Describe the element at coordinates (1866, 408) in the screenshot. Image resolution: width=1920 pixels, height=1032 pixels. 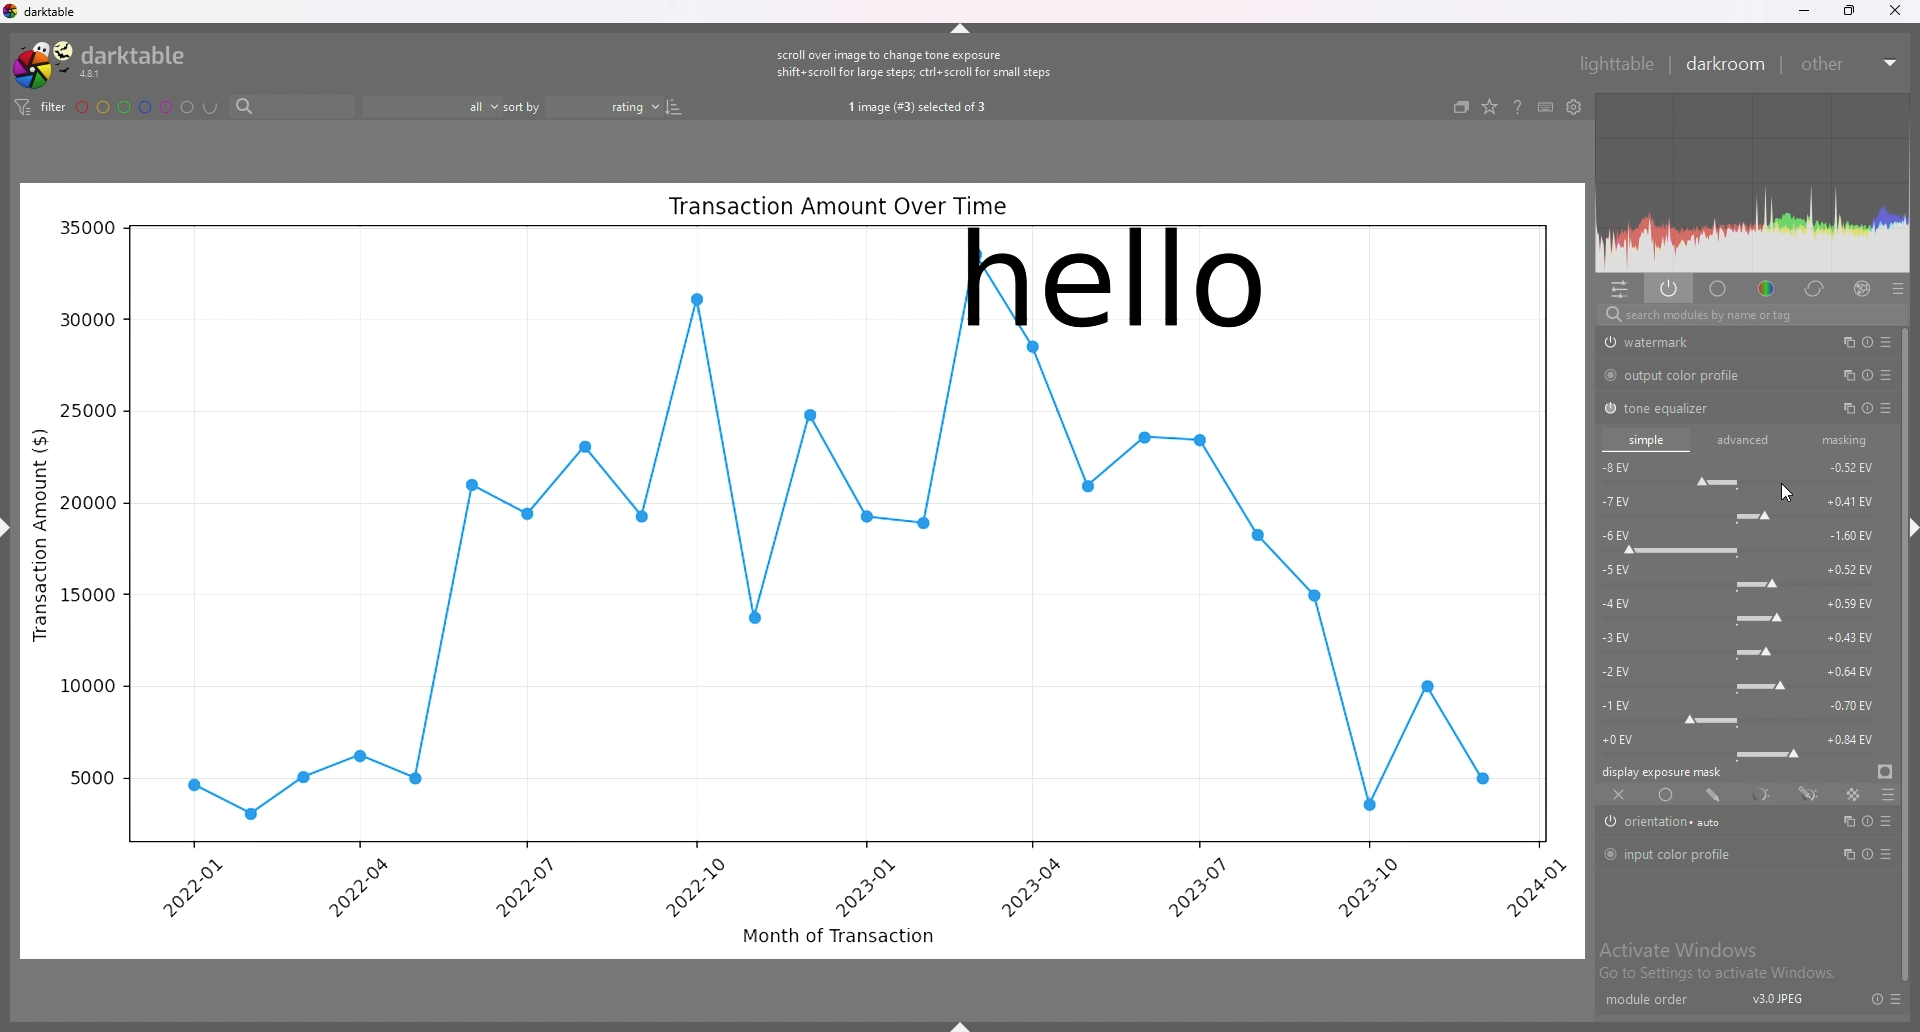
I see `multiple instance actions, reset and presets` at that location.